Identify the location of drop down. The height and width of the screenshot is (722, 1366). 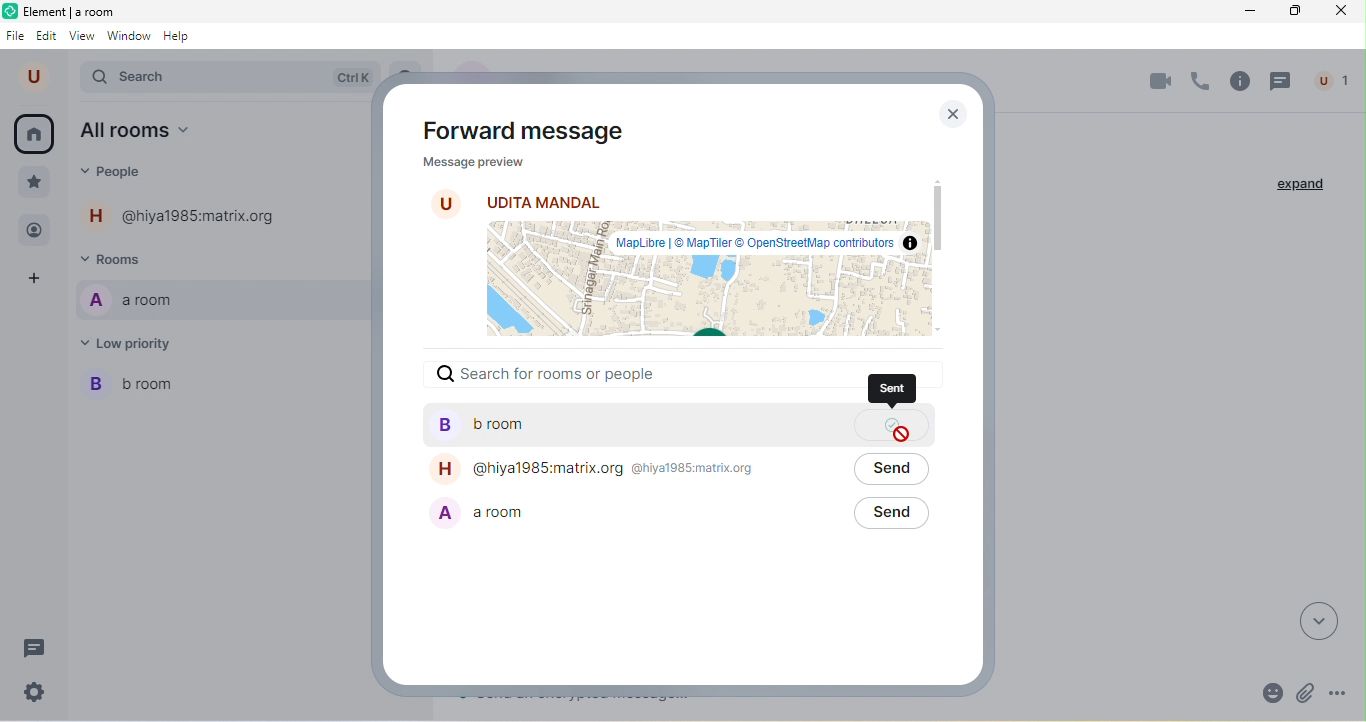
(1321, 620).